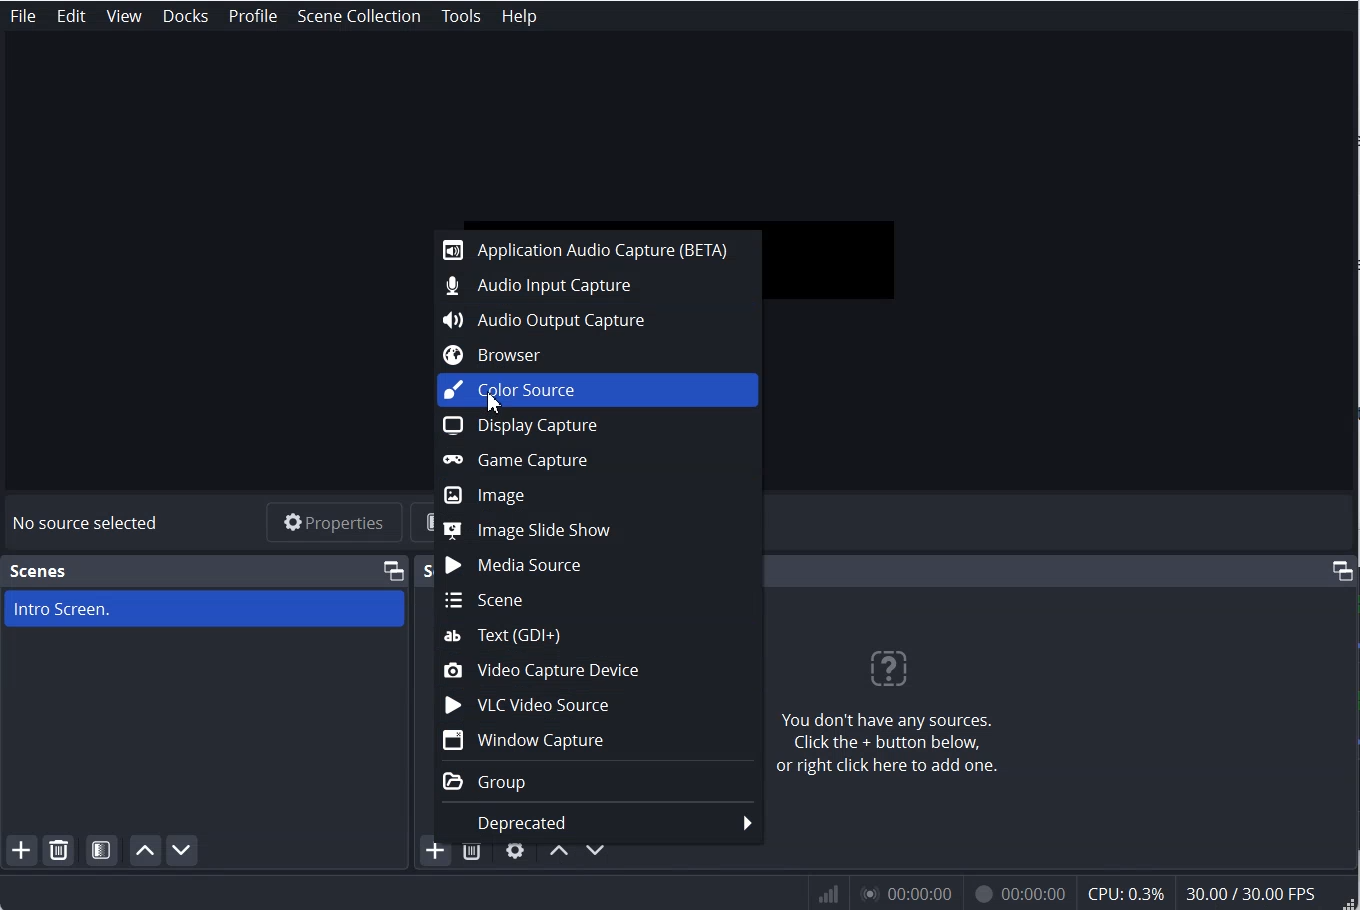 The image size is (1360, 910). Describe the element at coordinates (598, 496) in the screenshot. I see `Image` at that location.